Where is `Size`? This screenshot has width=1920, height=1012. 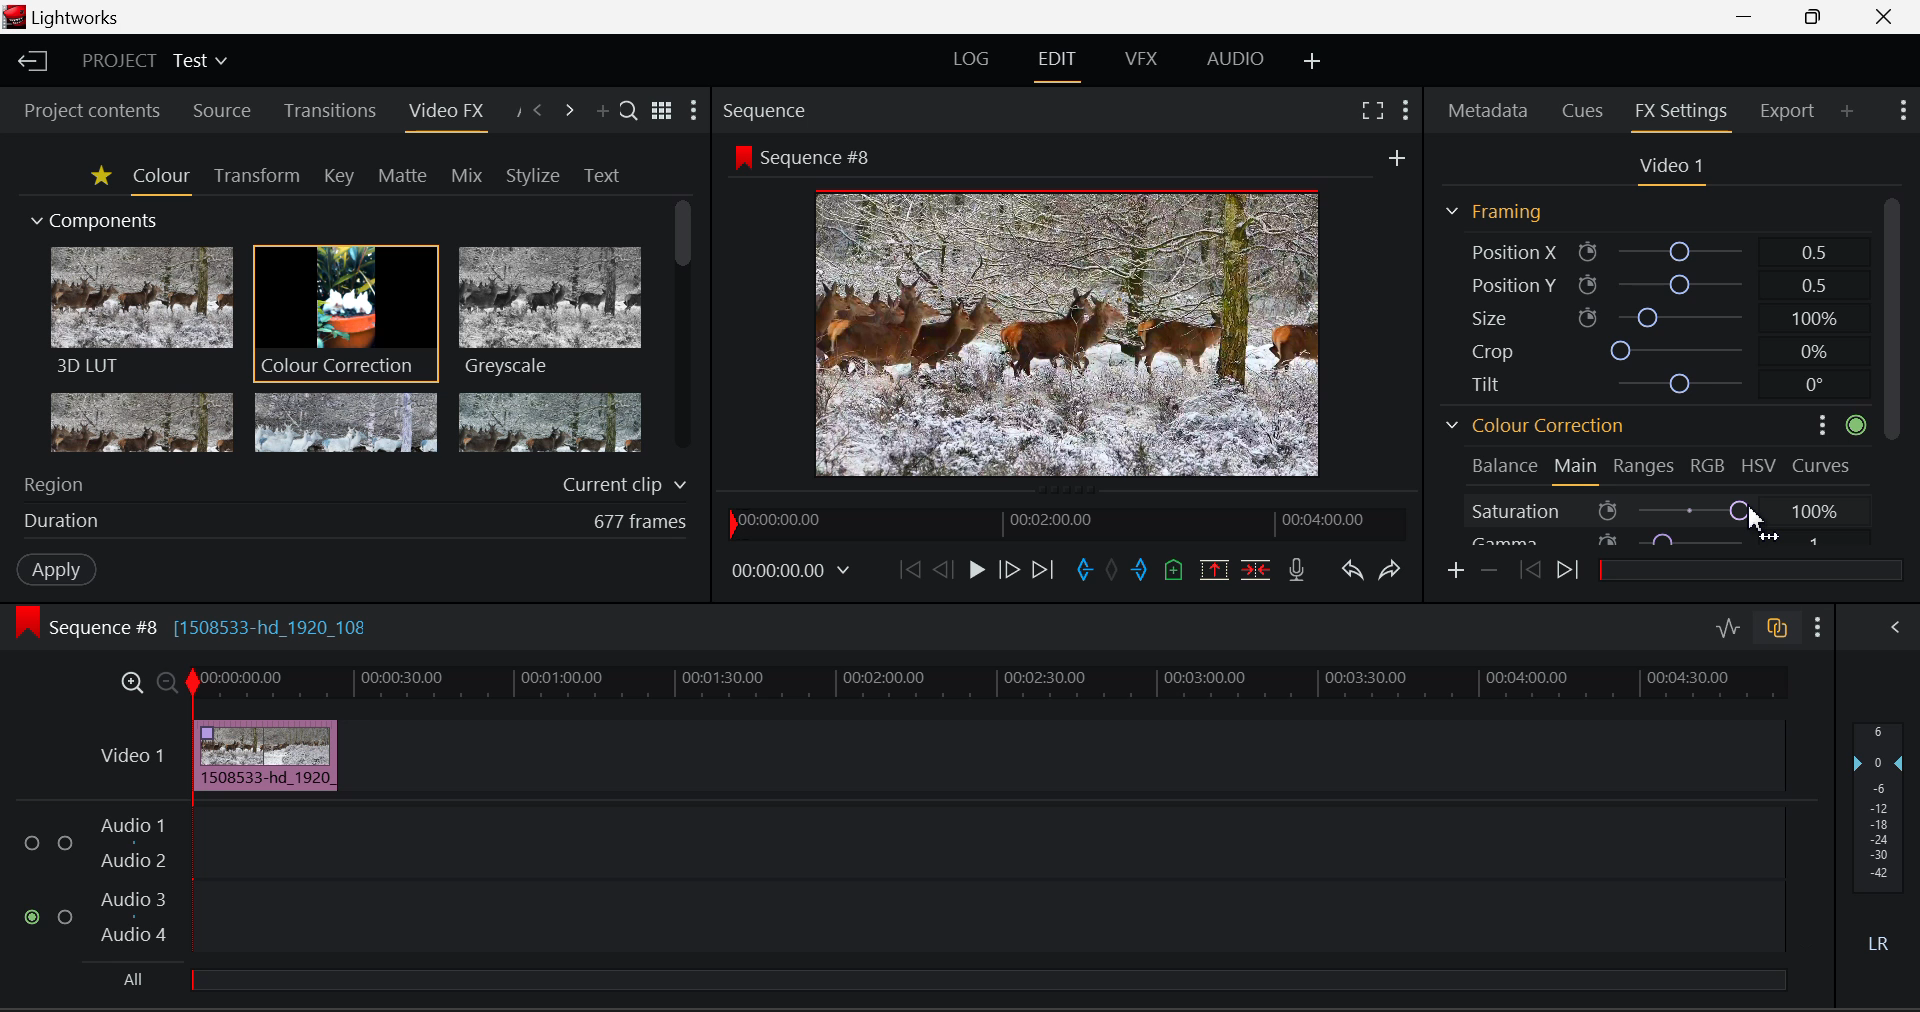
Size is located at coordinates (1646, 317).